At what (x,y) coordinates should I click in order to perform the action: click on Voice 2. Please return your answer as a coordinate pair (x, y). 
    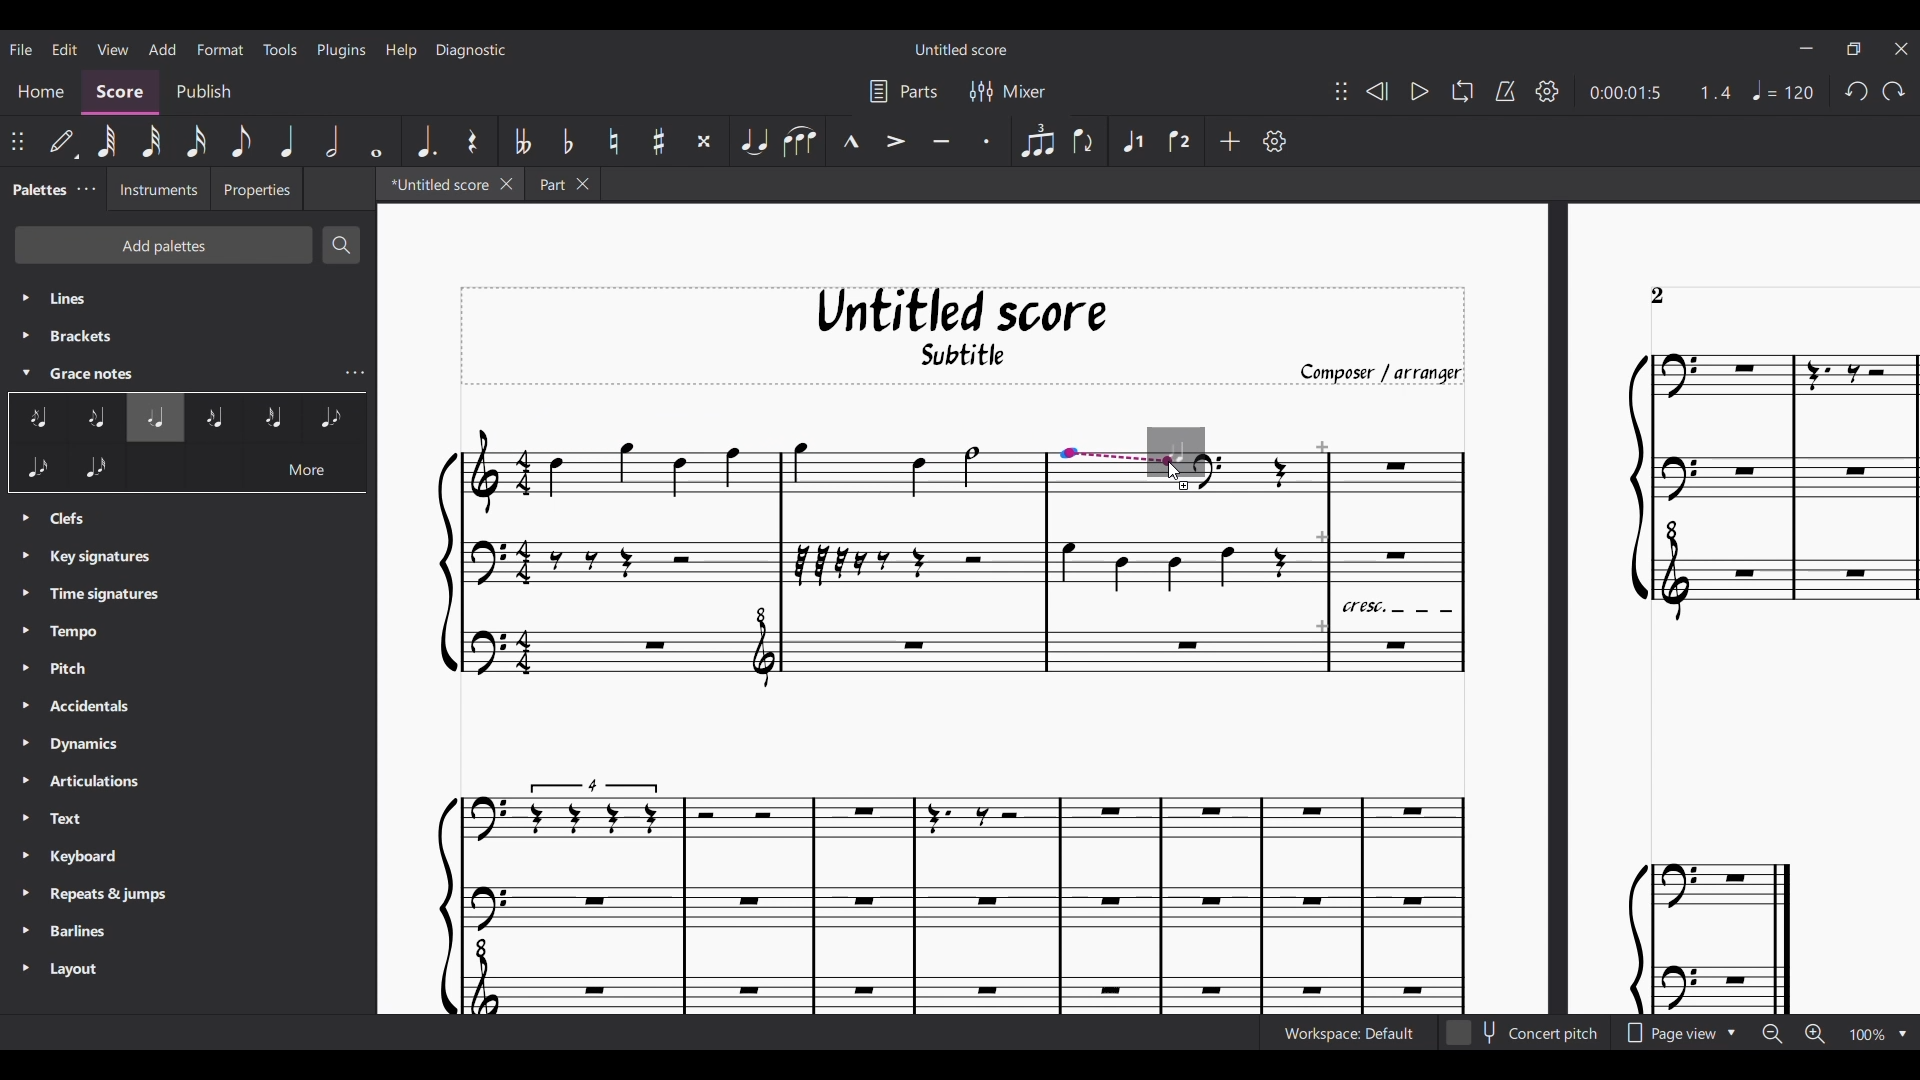
    Looking at the image, I should click on (1181, 141).